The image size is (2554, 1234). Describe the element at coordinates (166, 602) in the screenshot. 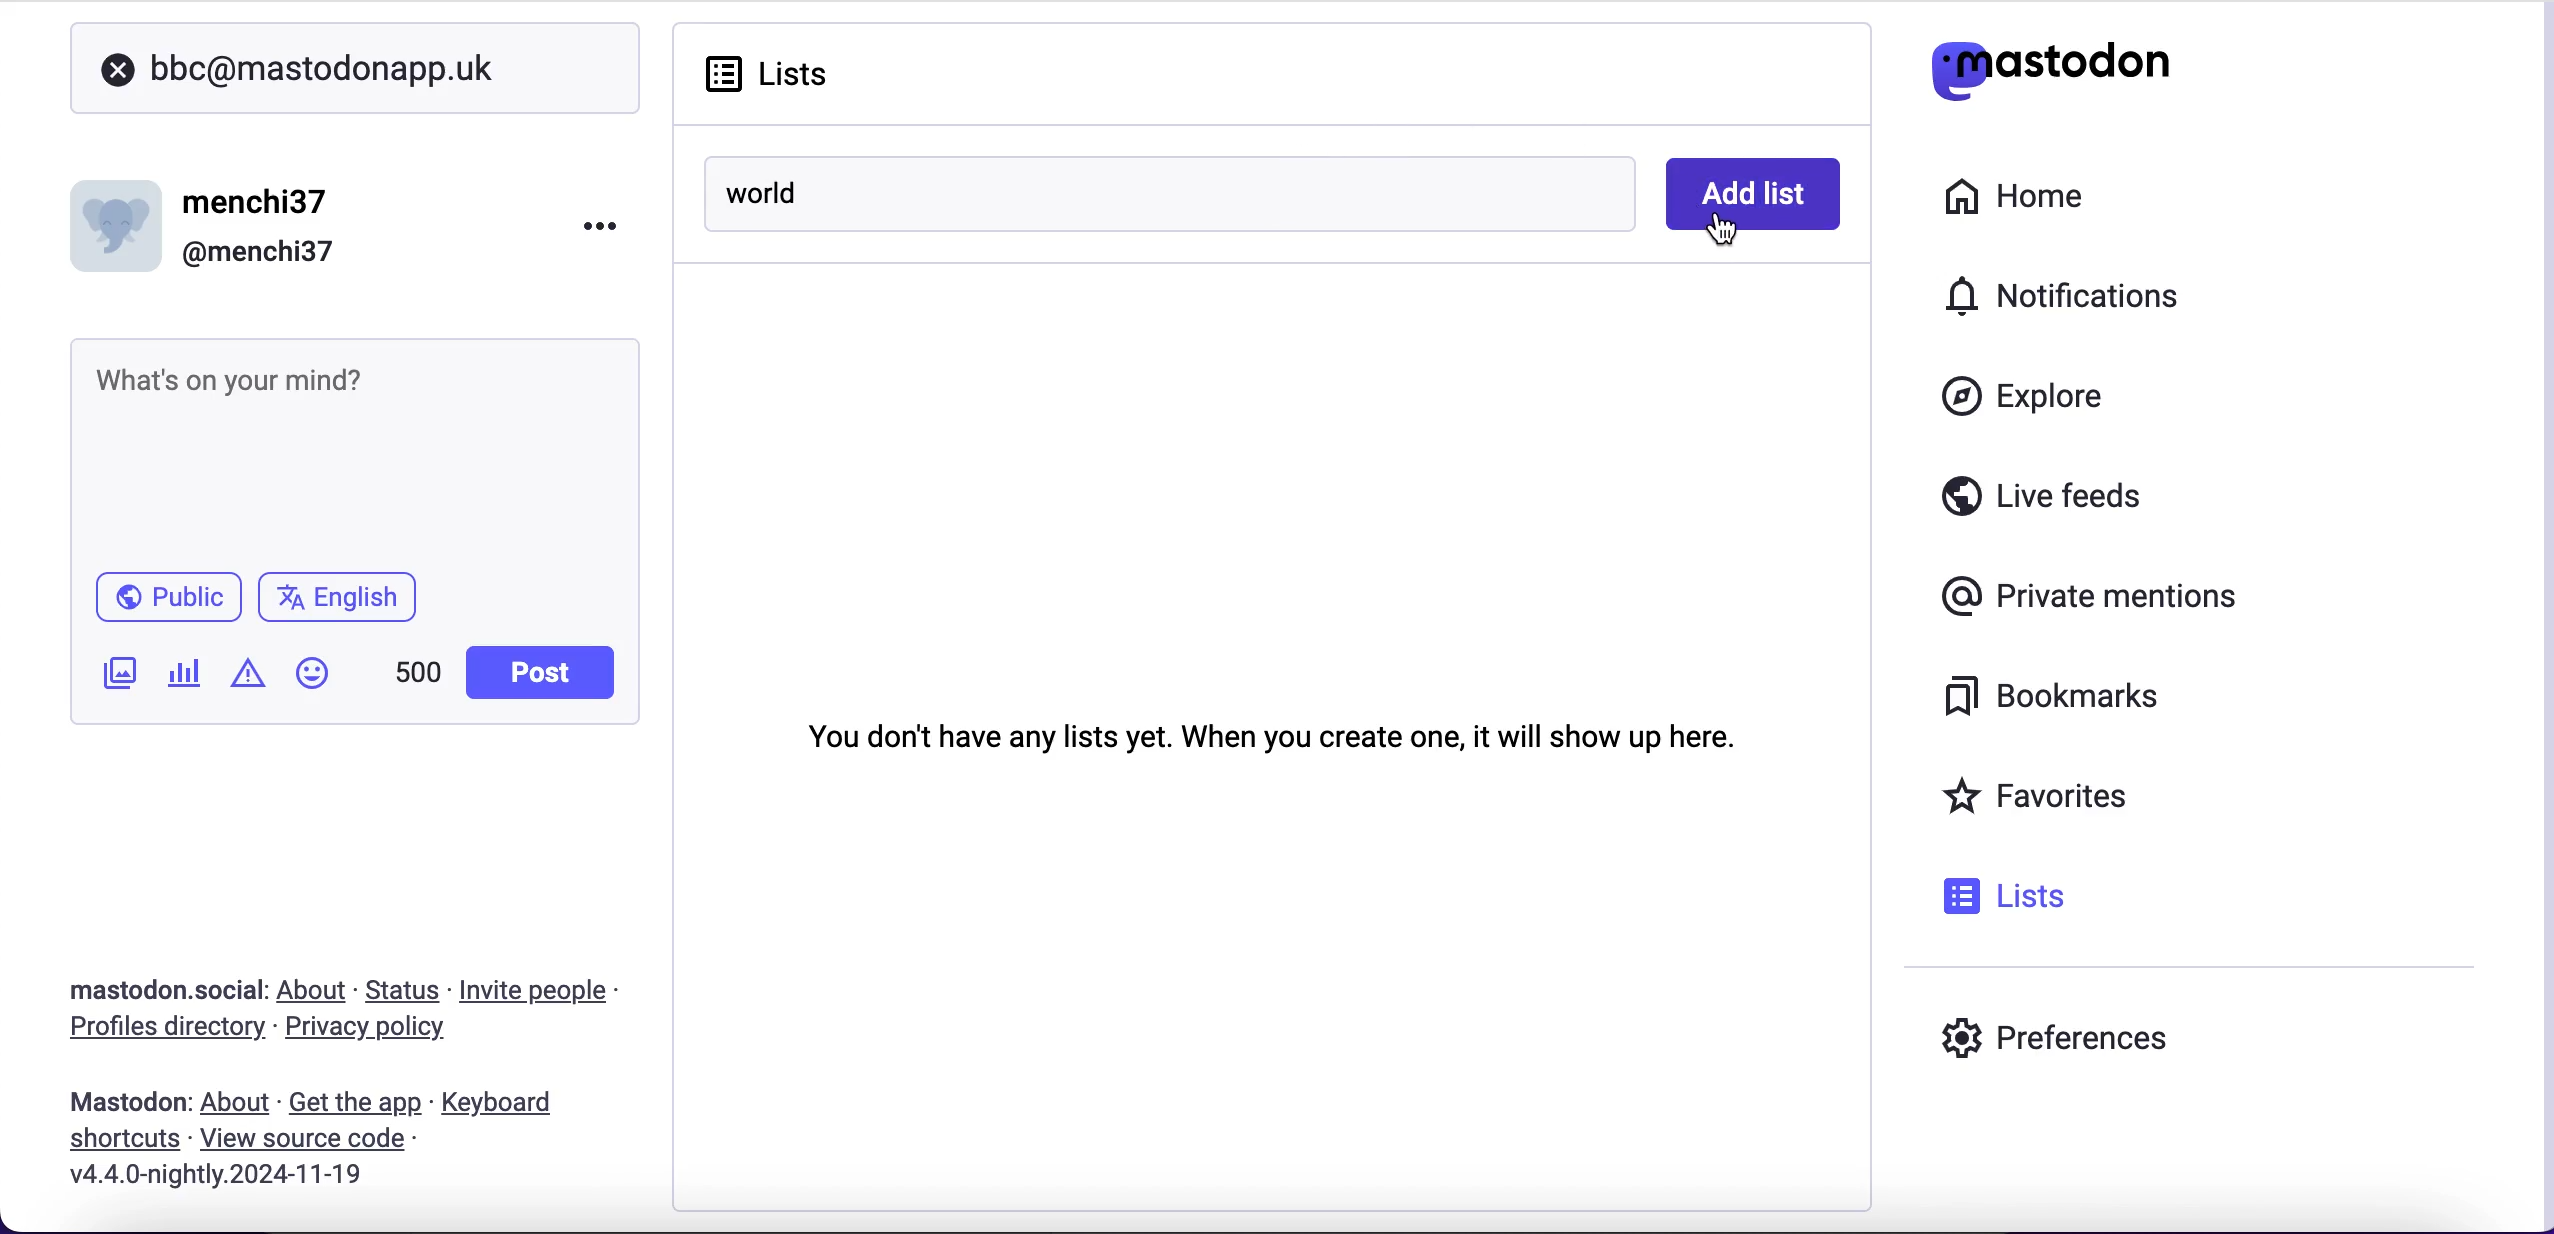

I see `public` at that location.